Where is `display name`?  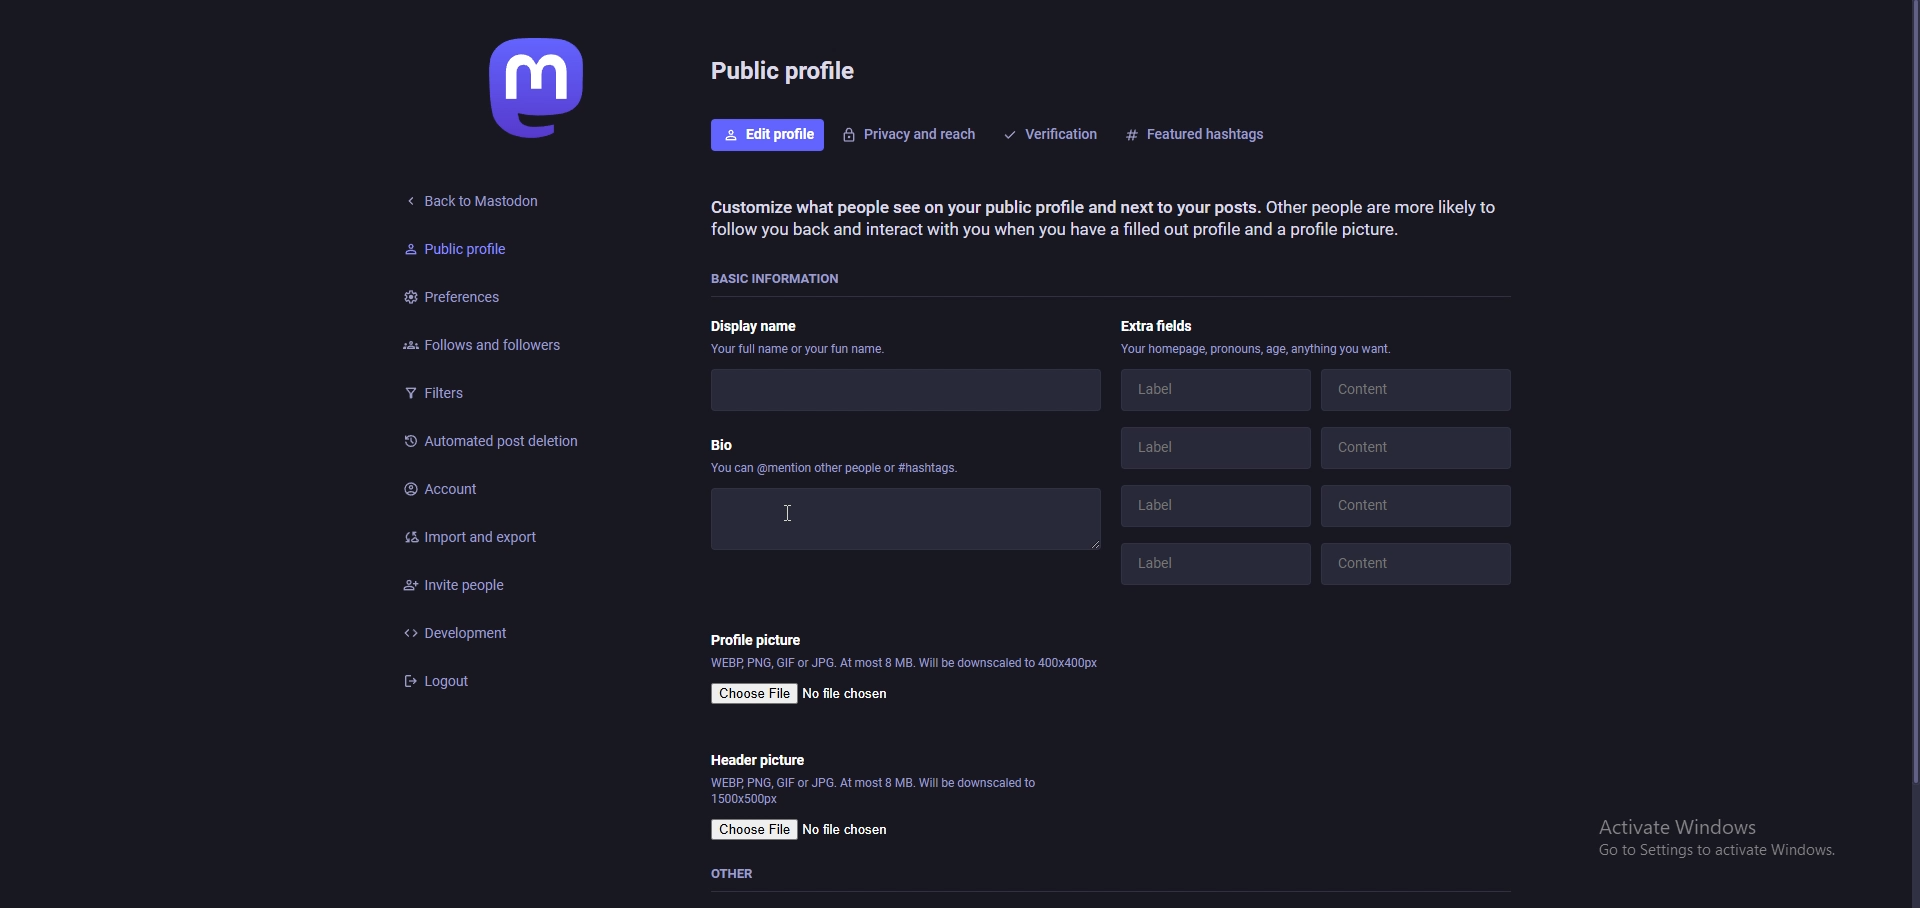 display name is located at coordinates (795, 337).